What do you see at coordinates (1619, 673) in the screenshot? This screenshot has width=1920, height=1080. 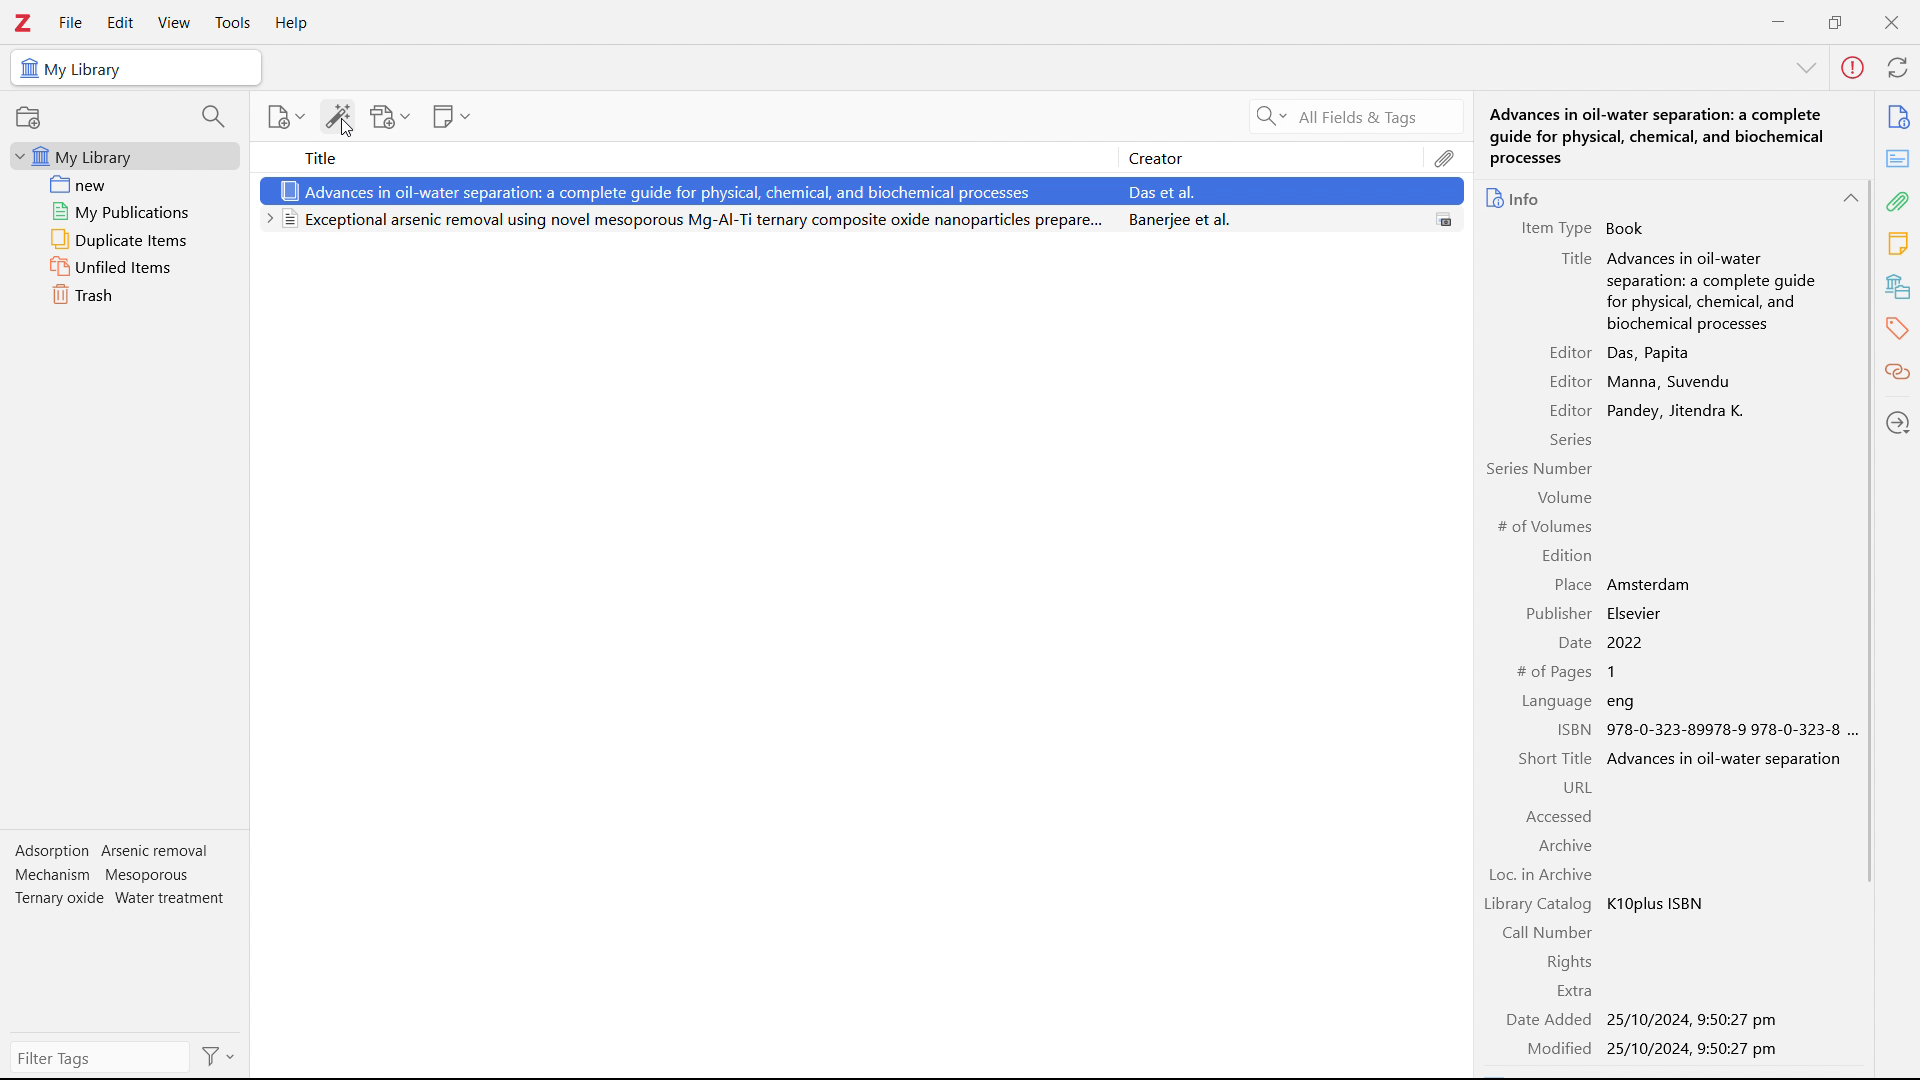 I see `1` at bounding box center [1619, 673].